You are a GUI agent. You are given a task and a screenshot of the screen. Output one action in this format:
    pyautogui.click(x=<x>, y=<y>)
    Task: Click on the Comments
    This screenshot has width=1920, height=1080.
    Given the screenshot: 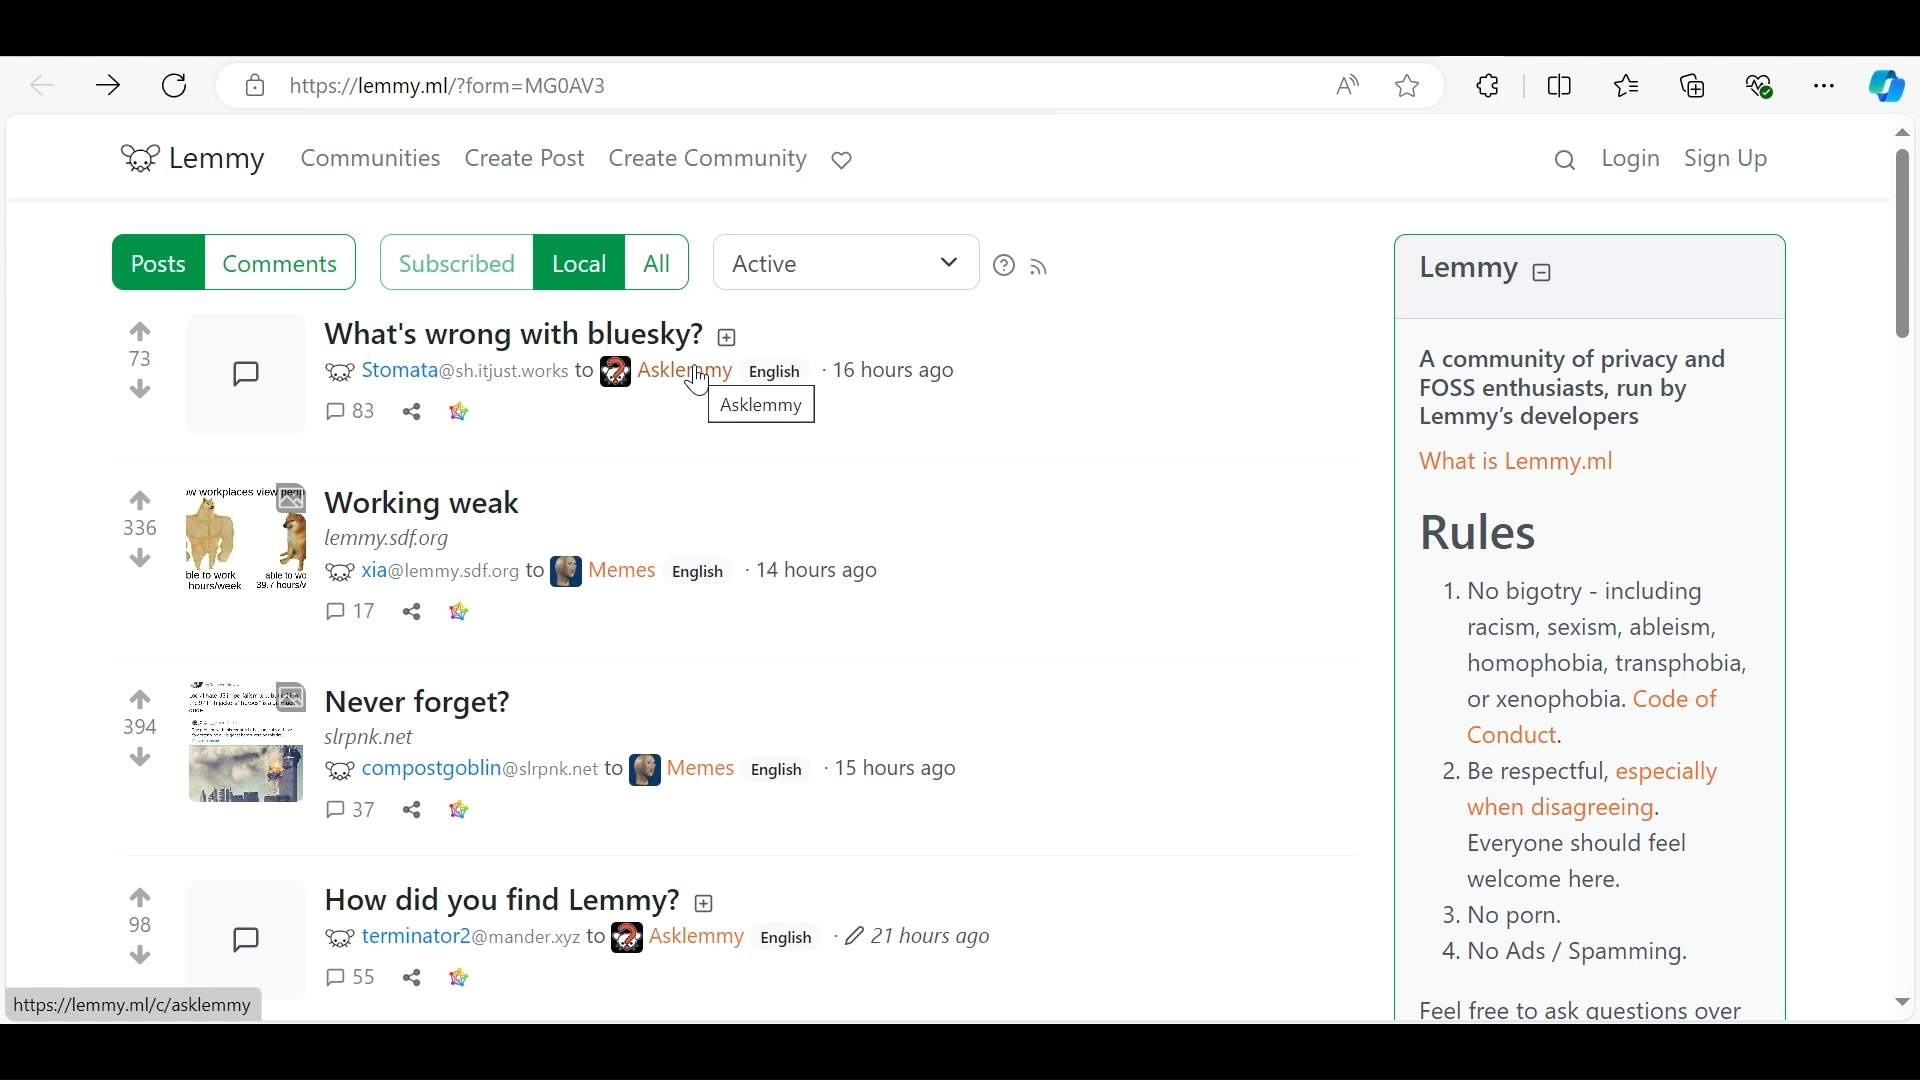 What is the action you would take?
    pyautogui.click(x=283, y=263)
    